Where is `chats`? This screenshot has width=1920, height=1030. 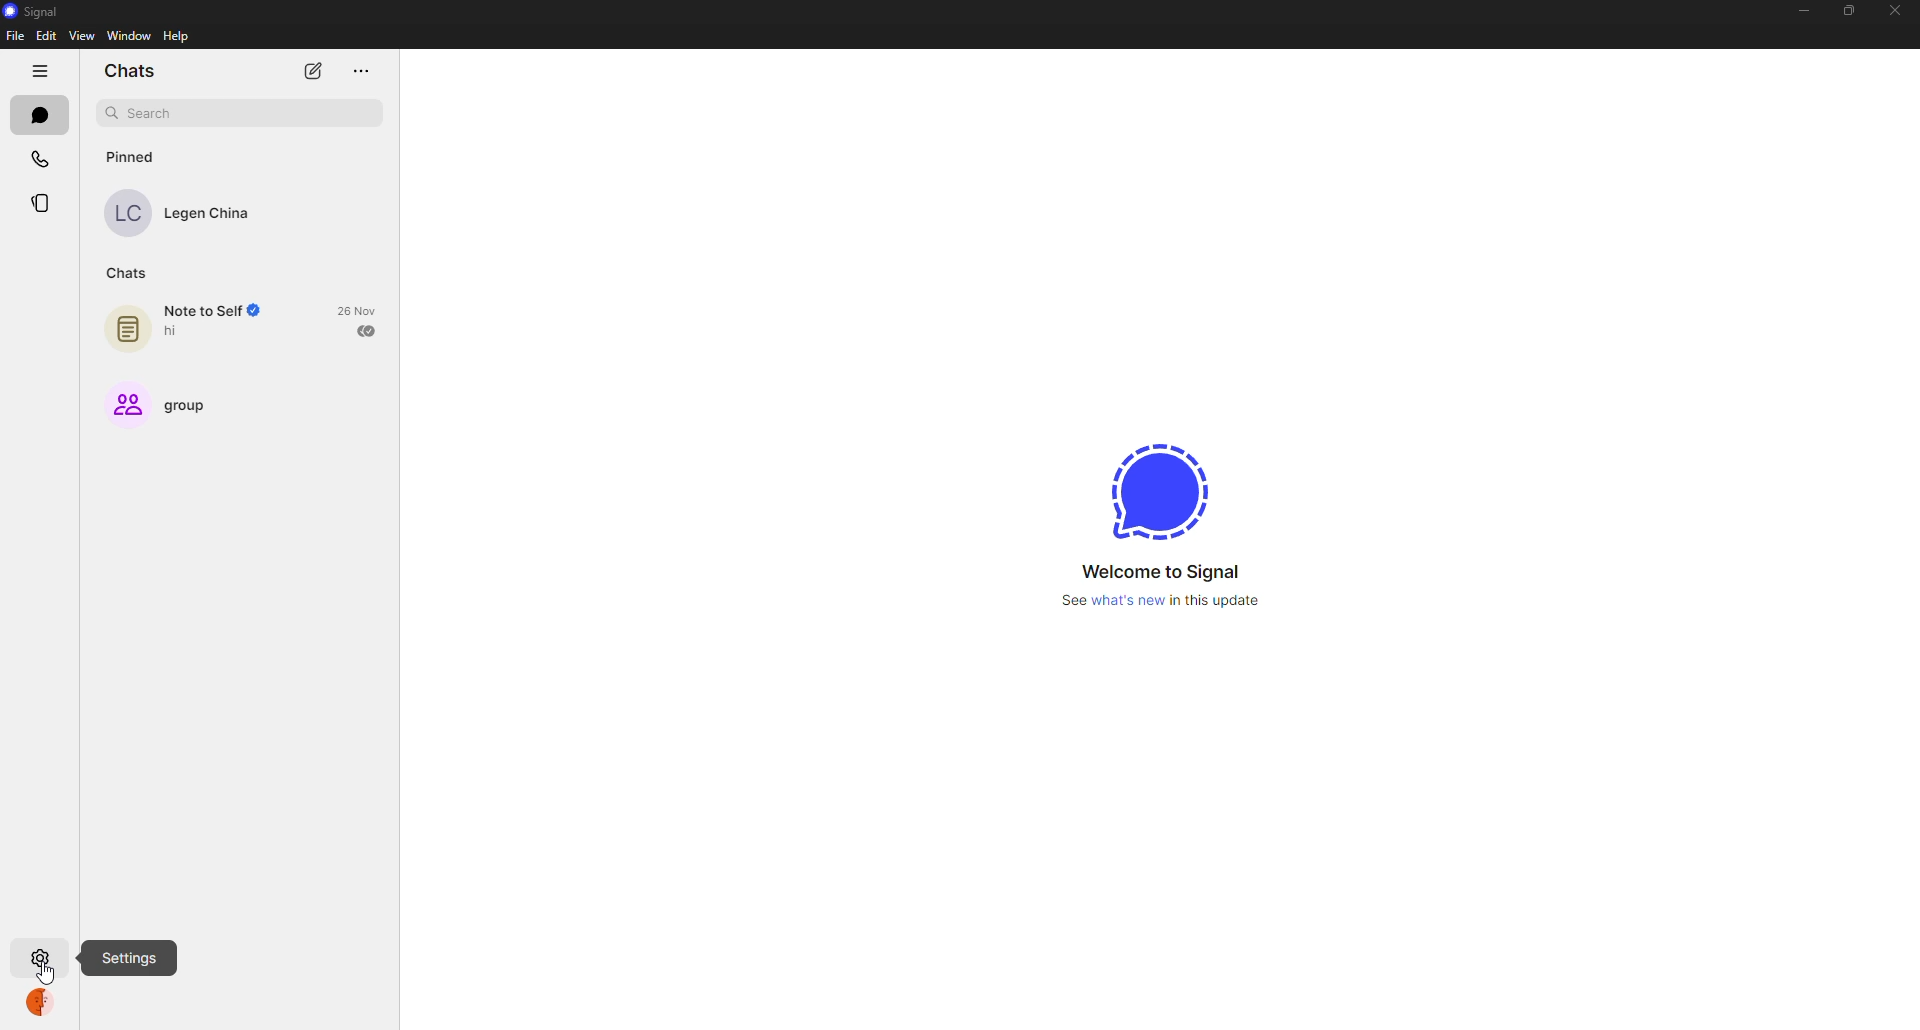 chats is located at coordinates (130, 71).